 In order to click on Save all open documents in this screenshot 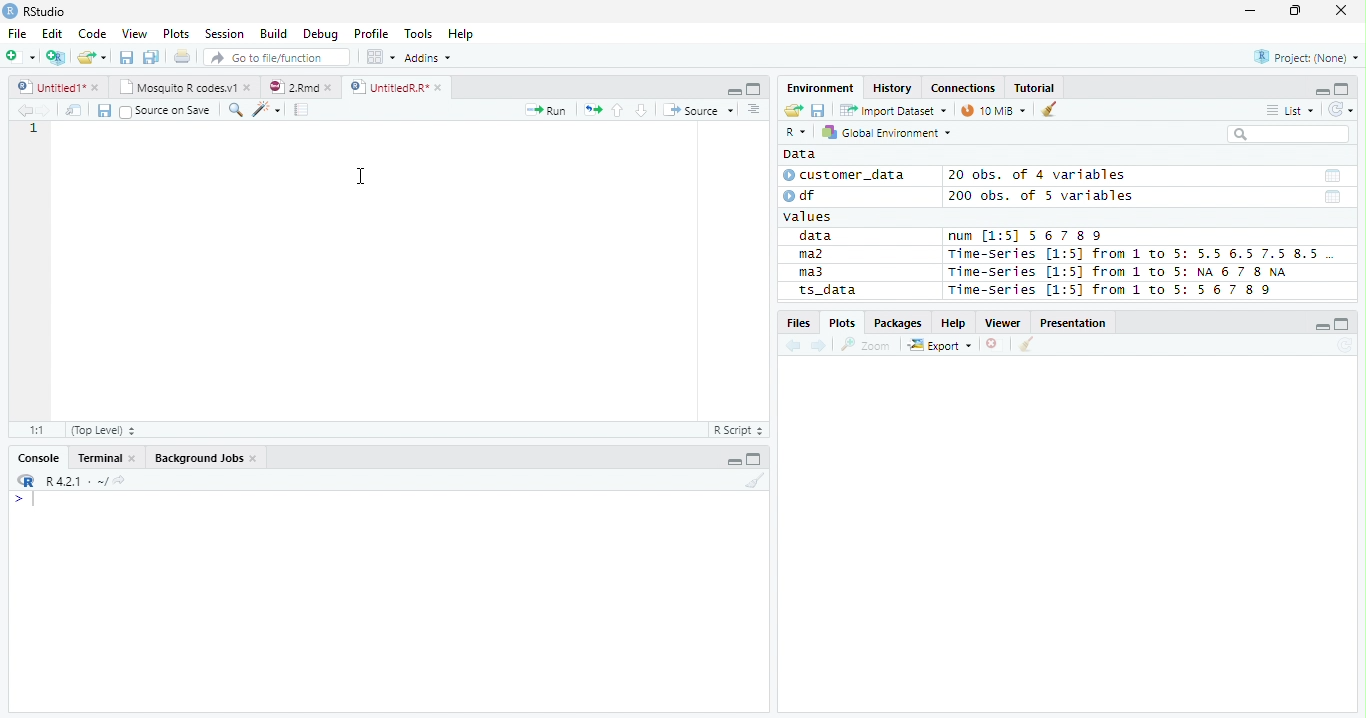, I will do `click(151, 58)`.